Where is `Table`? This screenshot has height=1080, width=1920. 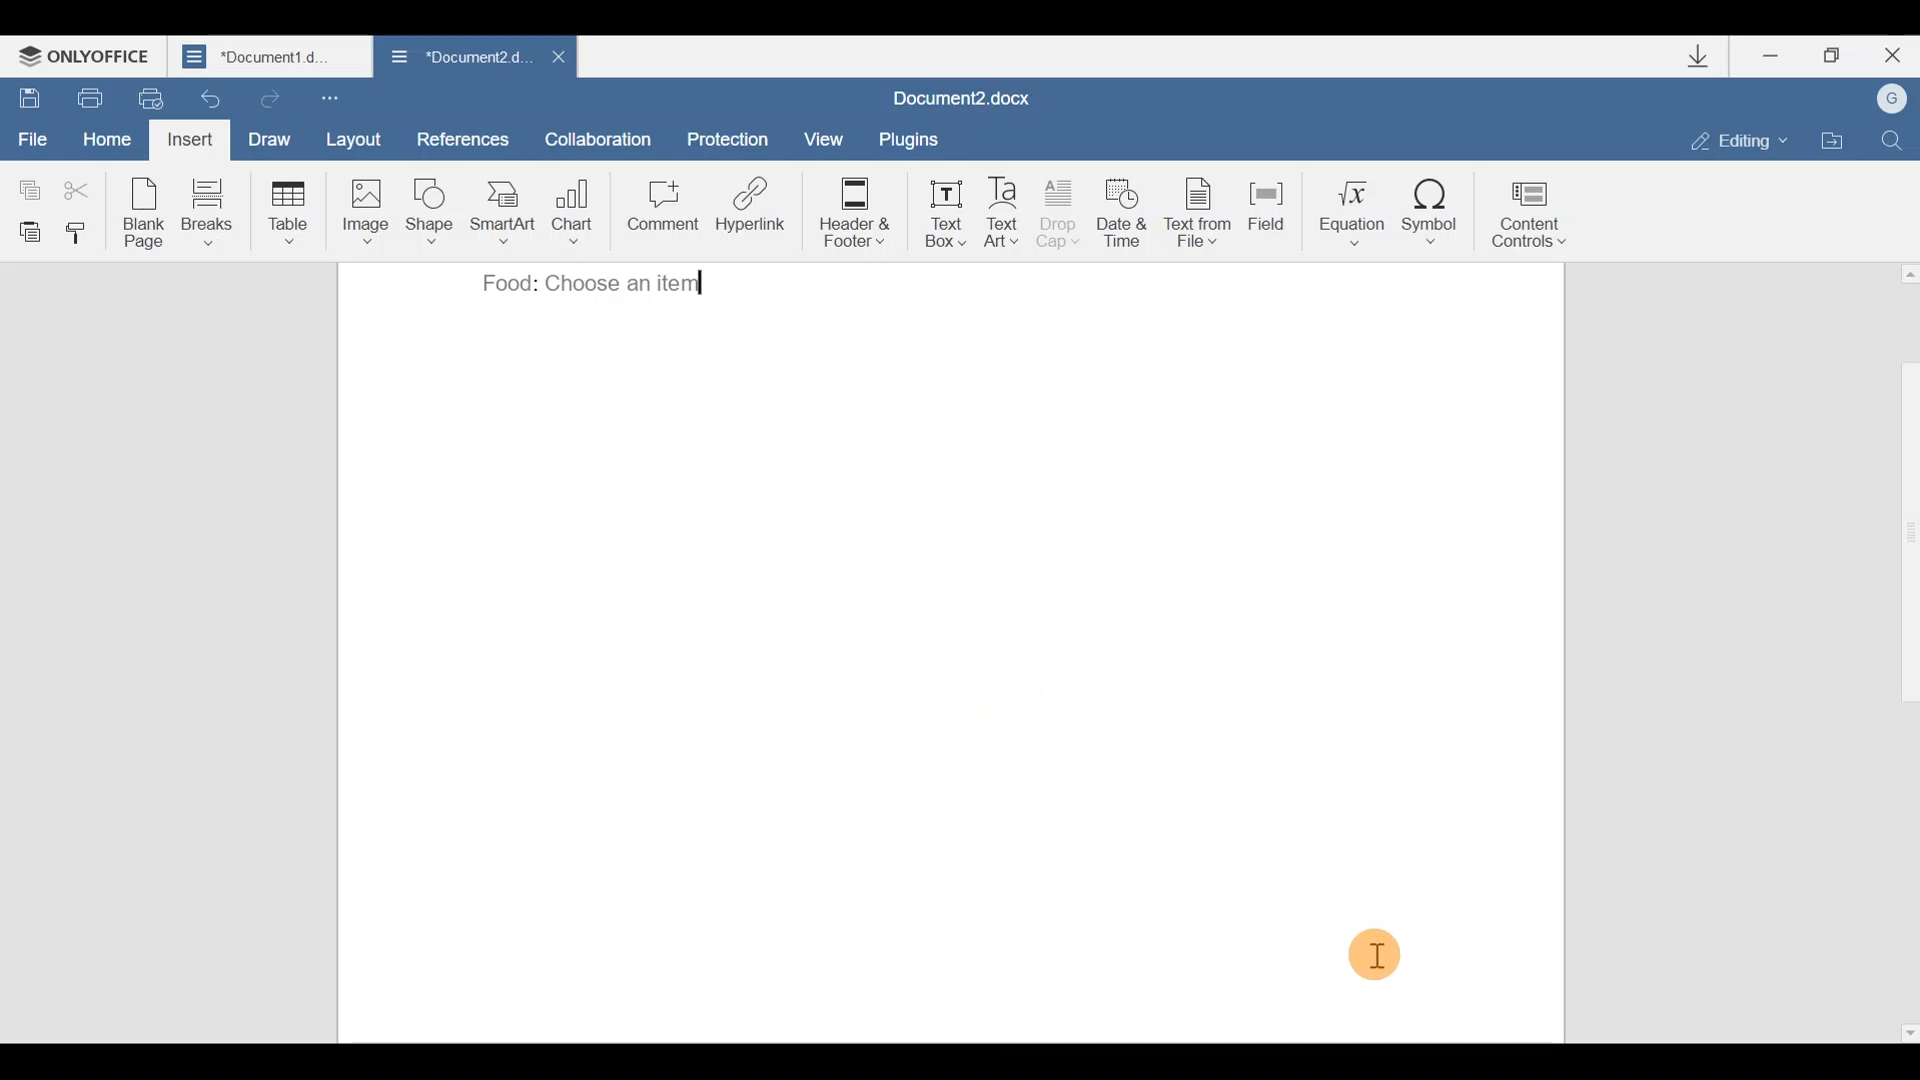 Table is located at coordinates (283, 211).